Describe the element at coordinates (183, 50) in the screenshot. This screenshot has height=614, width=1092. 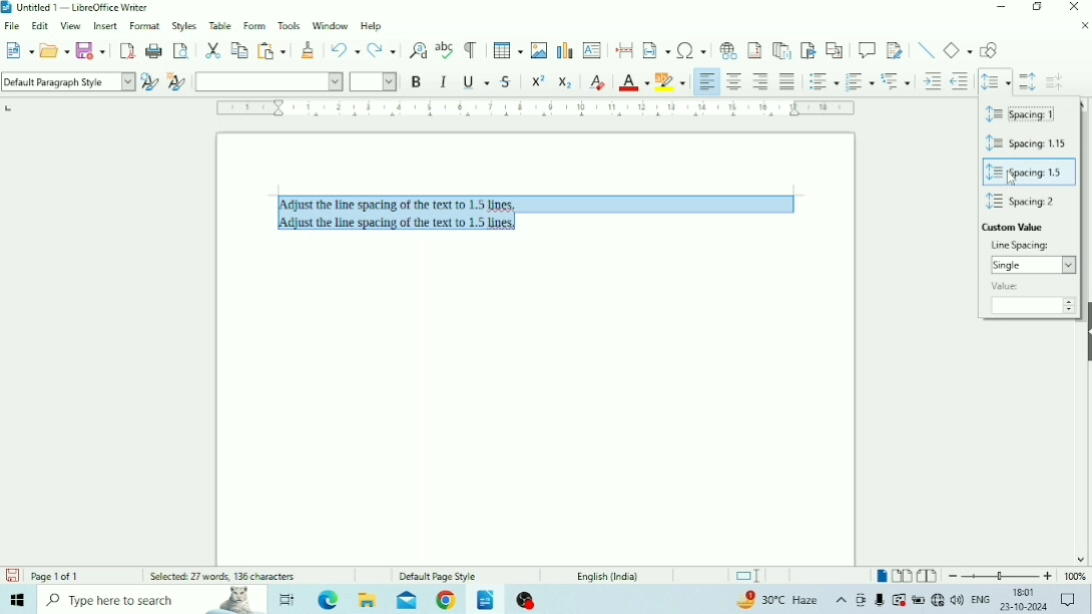
I see `Toggle Print Preview` at that location.